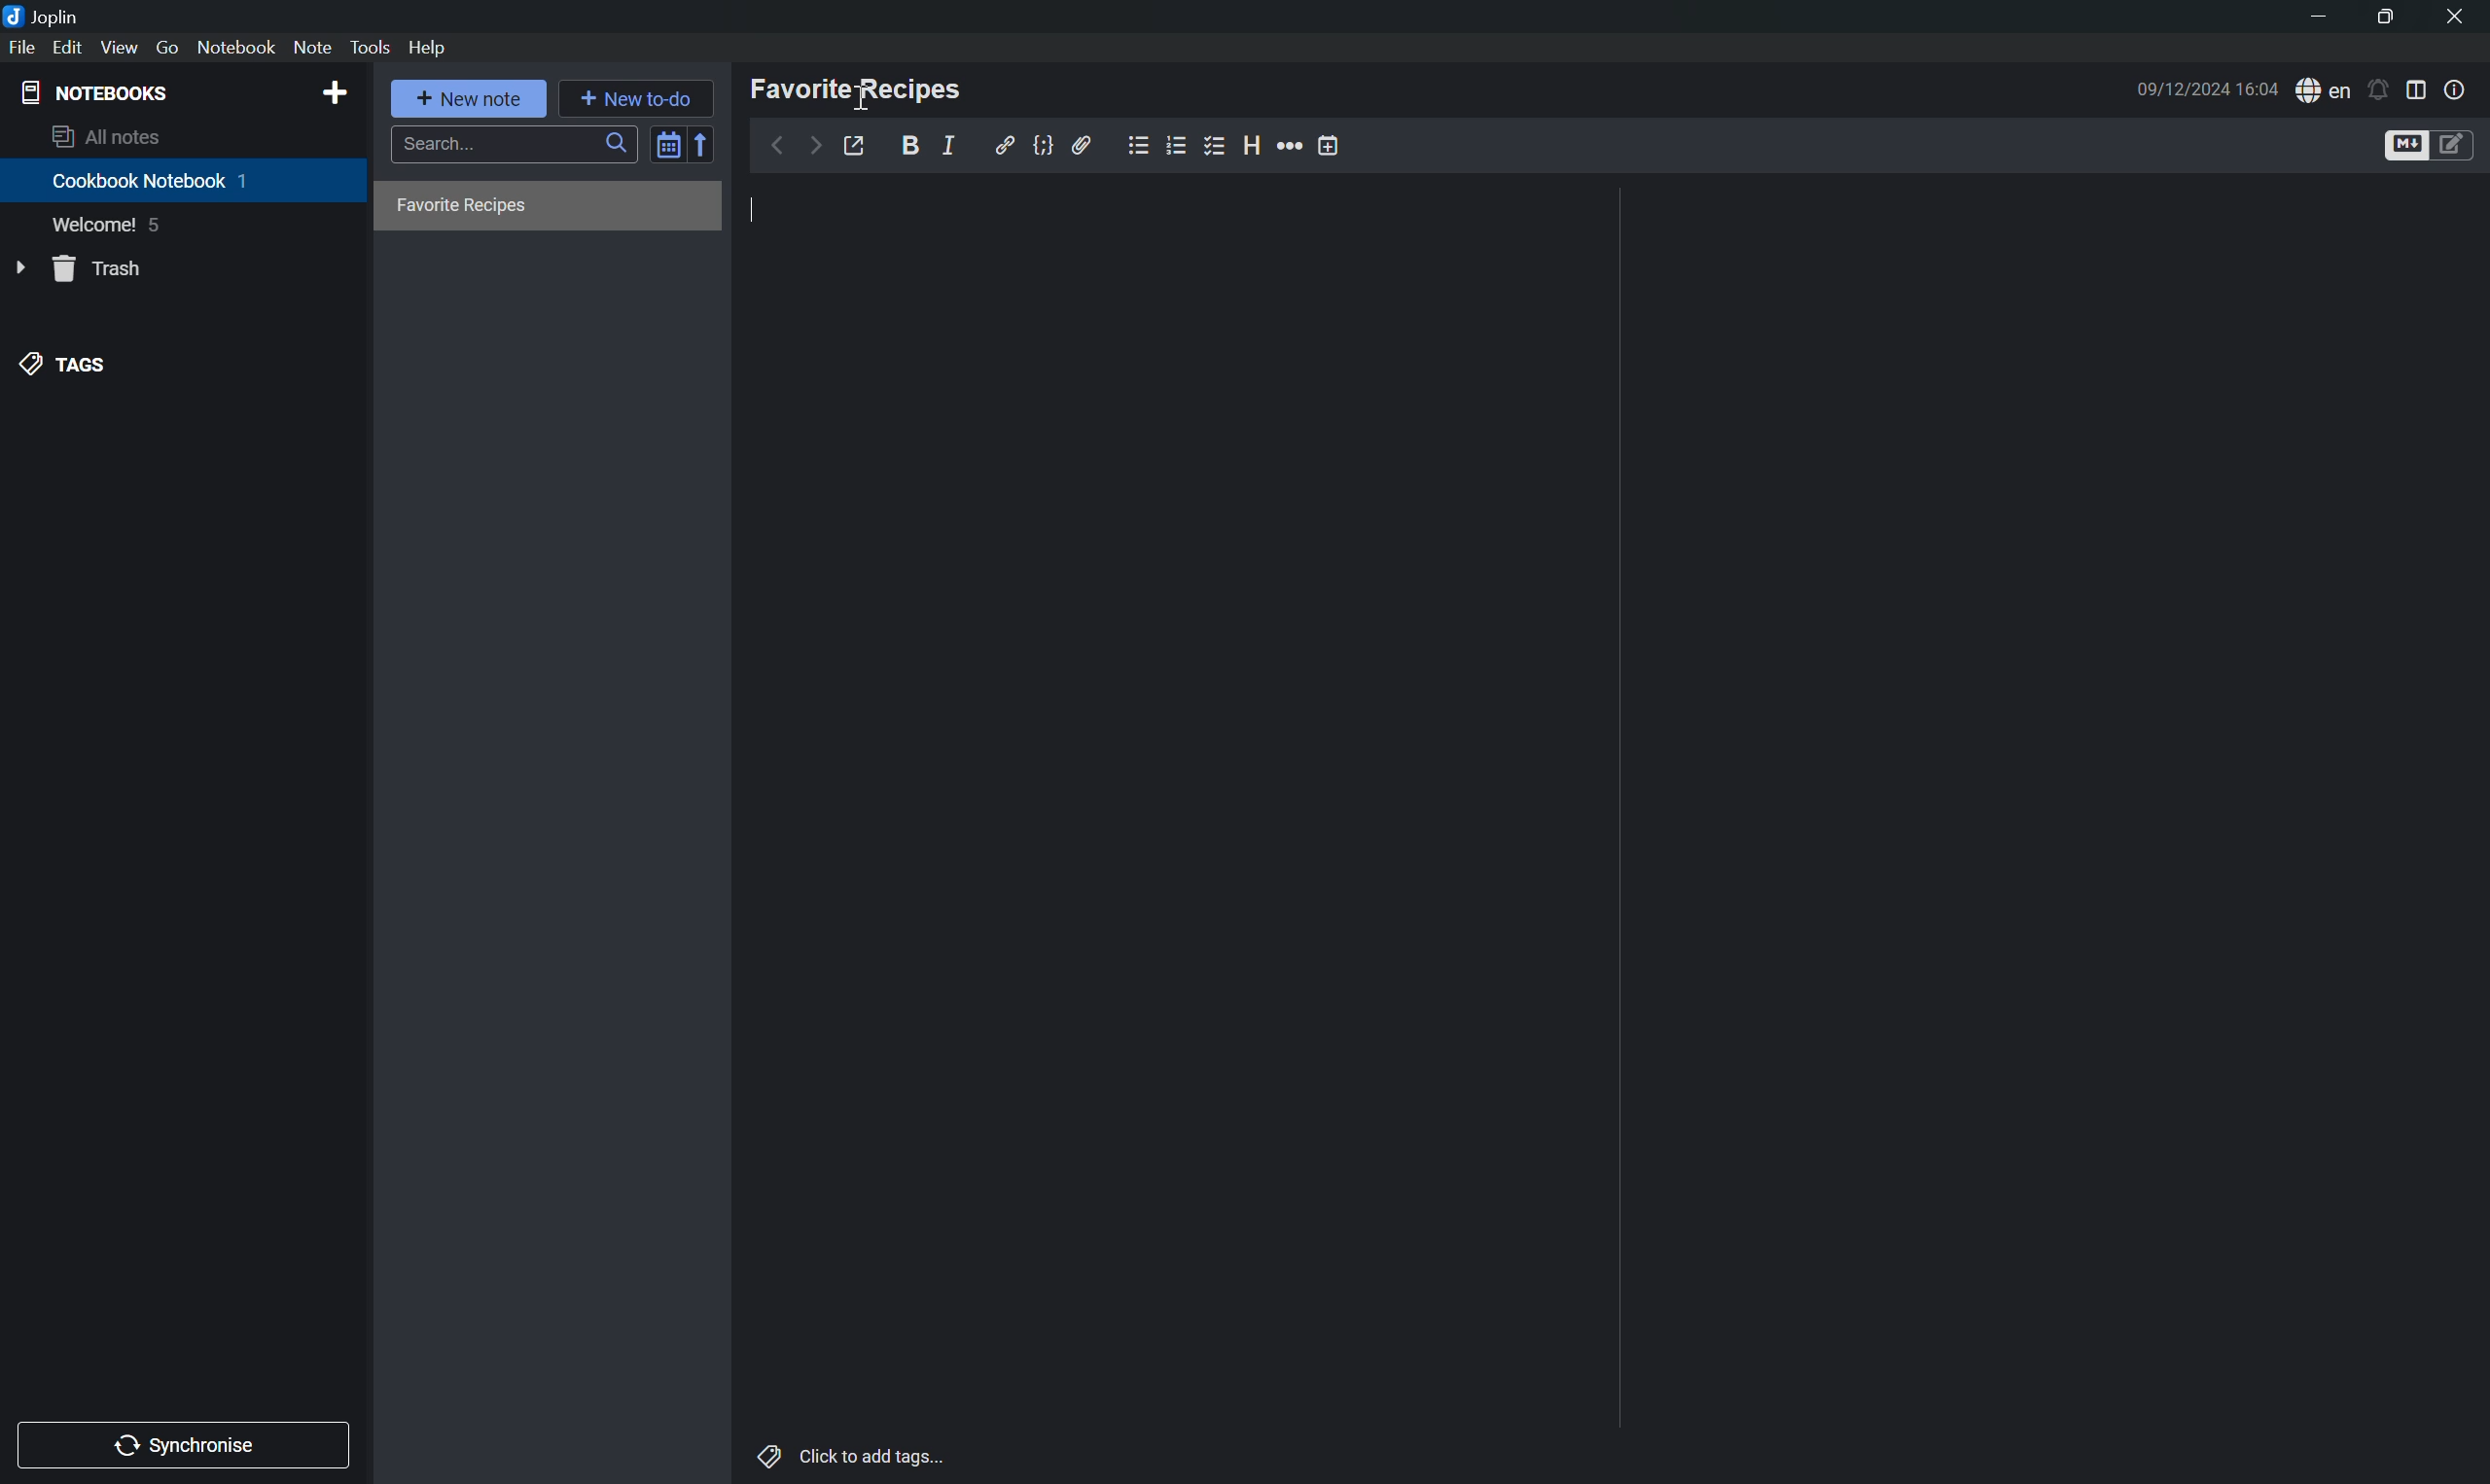 The width and height of the screenshot is (2490, 1484). What do you see at coordinates (855, 1459) in the screenshot?
I see `Click to add tags...` at bounding box center [855, 1459].